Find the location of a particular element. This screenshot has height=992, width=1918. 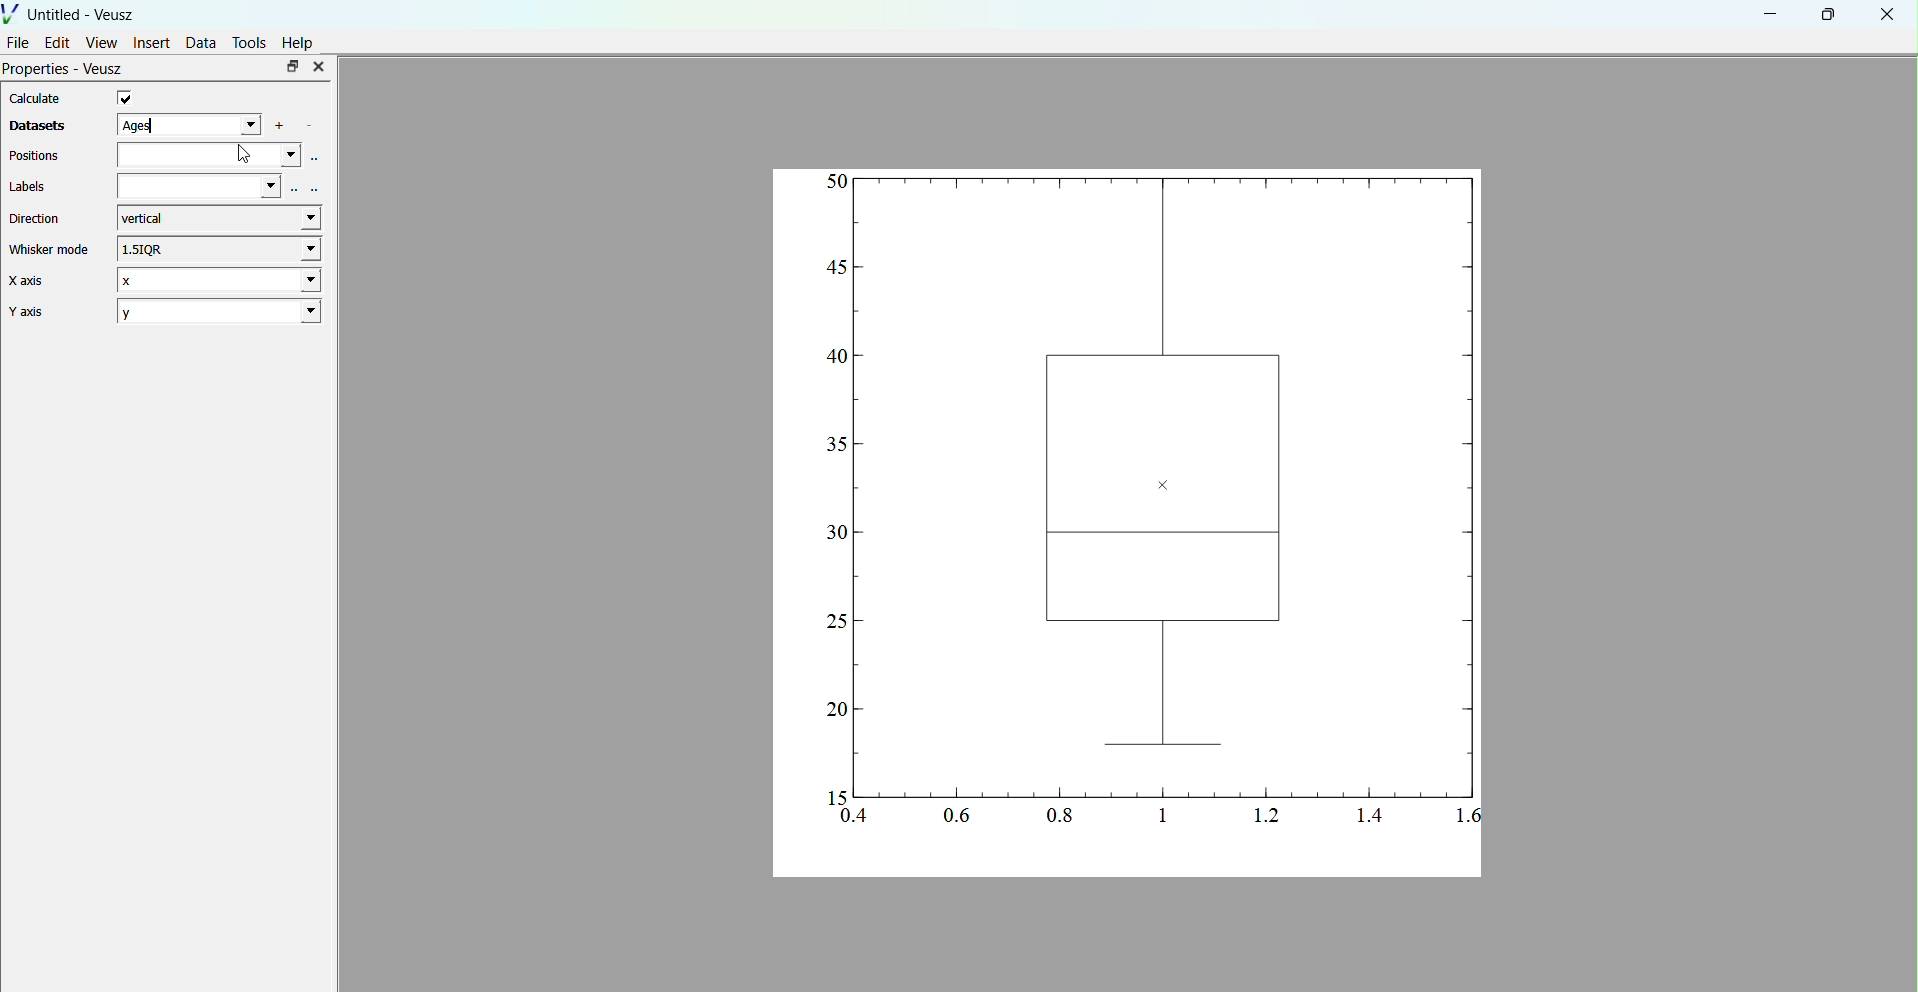

graphs is located at coordinates (1130, 521).